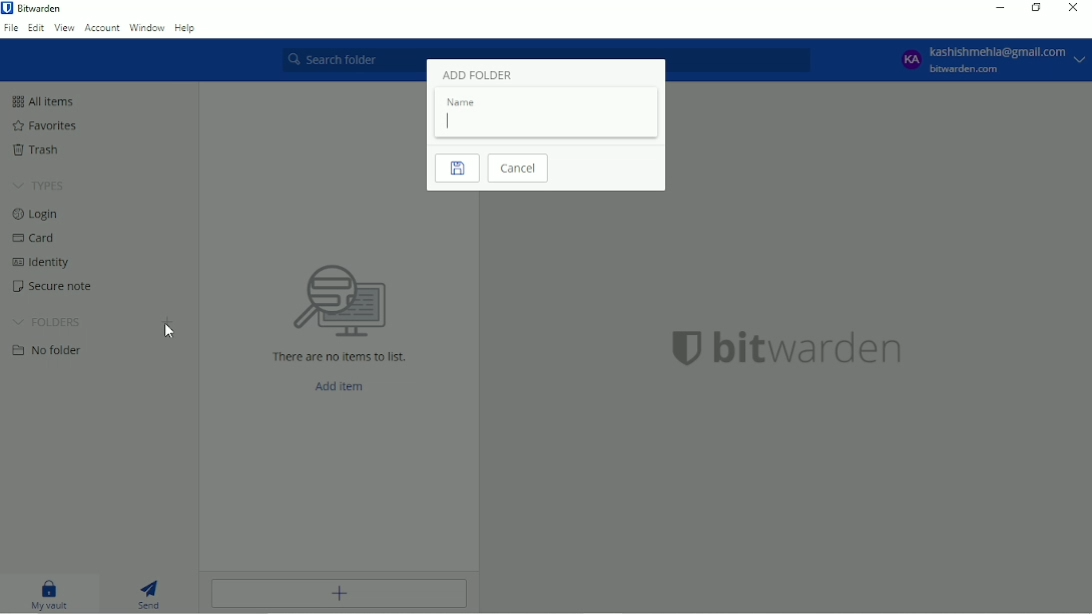 Image resolution: width=1092 pixels, height=614 pixels. Describe the element at coordinates (812, 352) in the screenshot. I see `bitwarden` at that location.